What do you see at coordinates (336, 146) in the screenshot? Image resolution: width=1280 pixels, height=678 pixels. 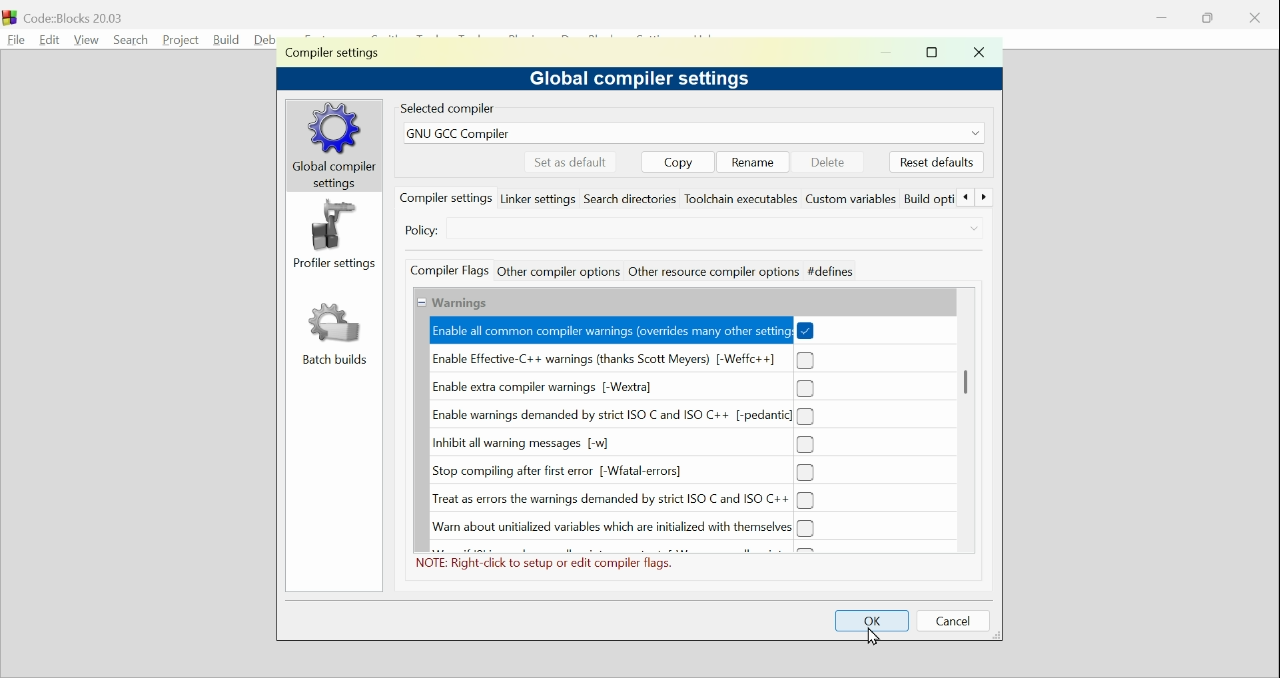 I see `global compilers settings` at bounding box center [336, 146].